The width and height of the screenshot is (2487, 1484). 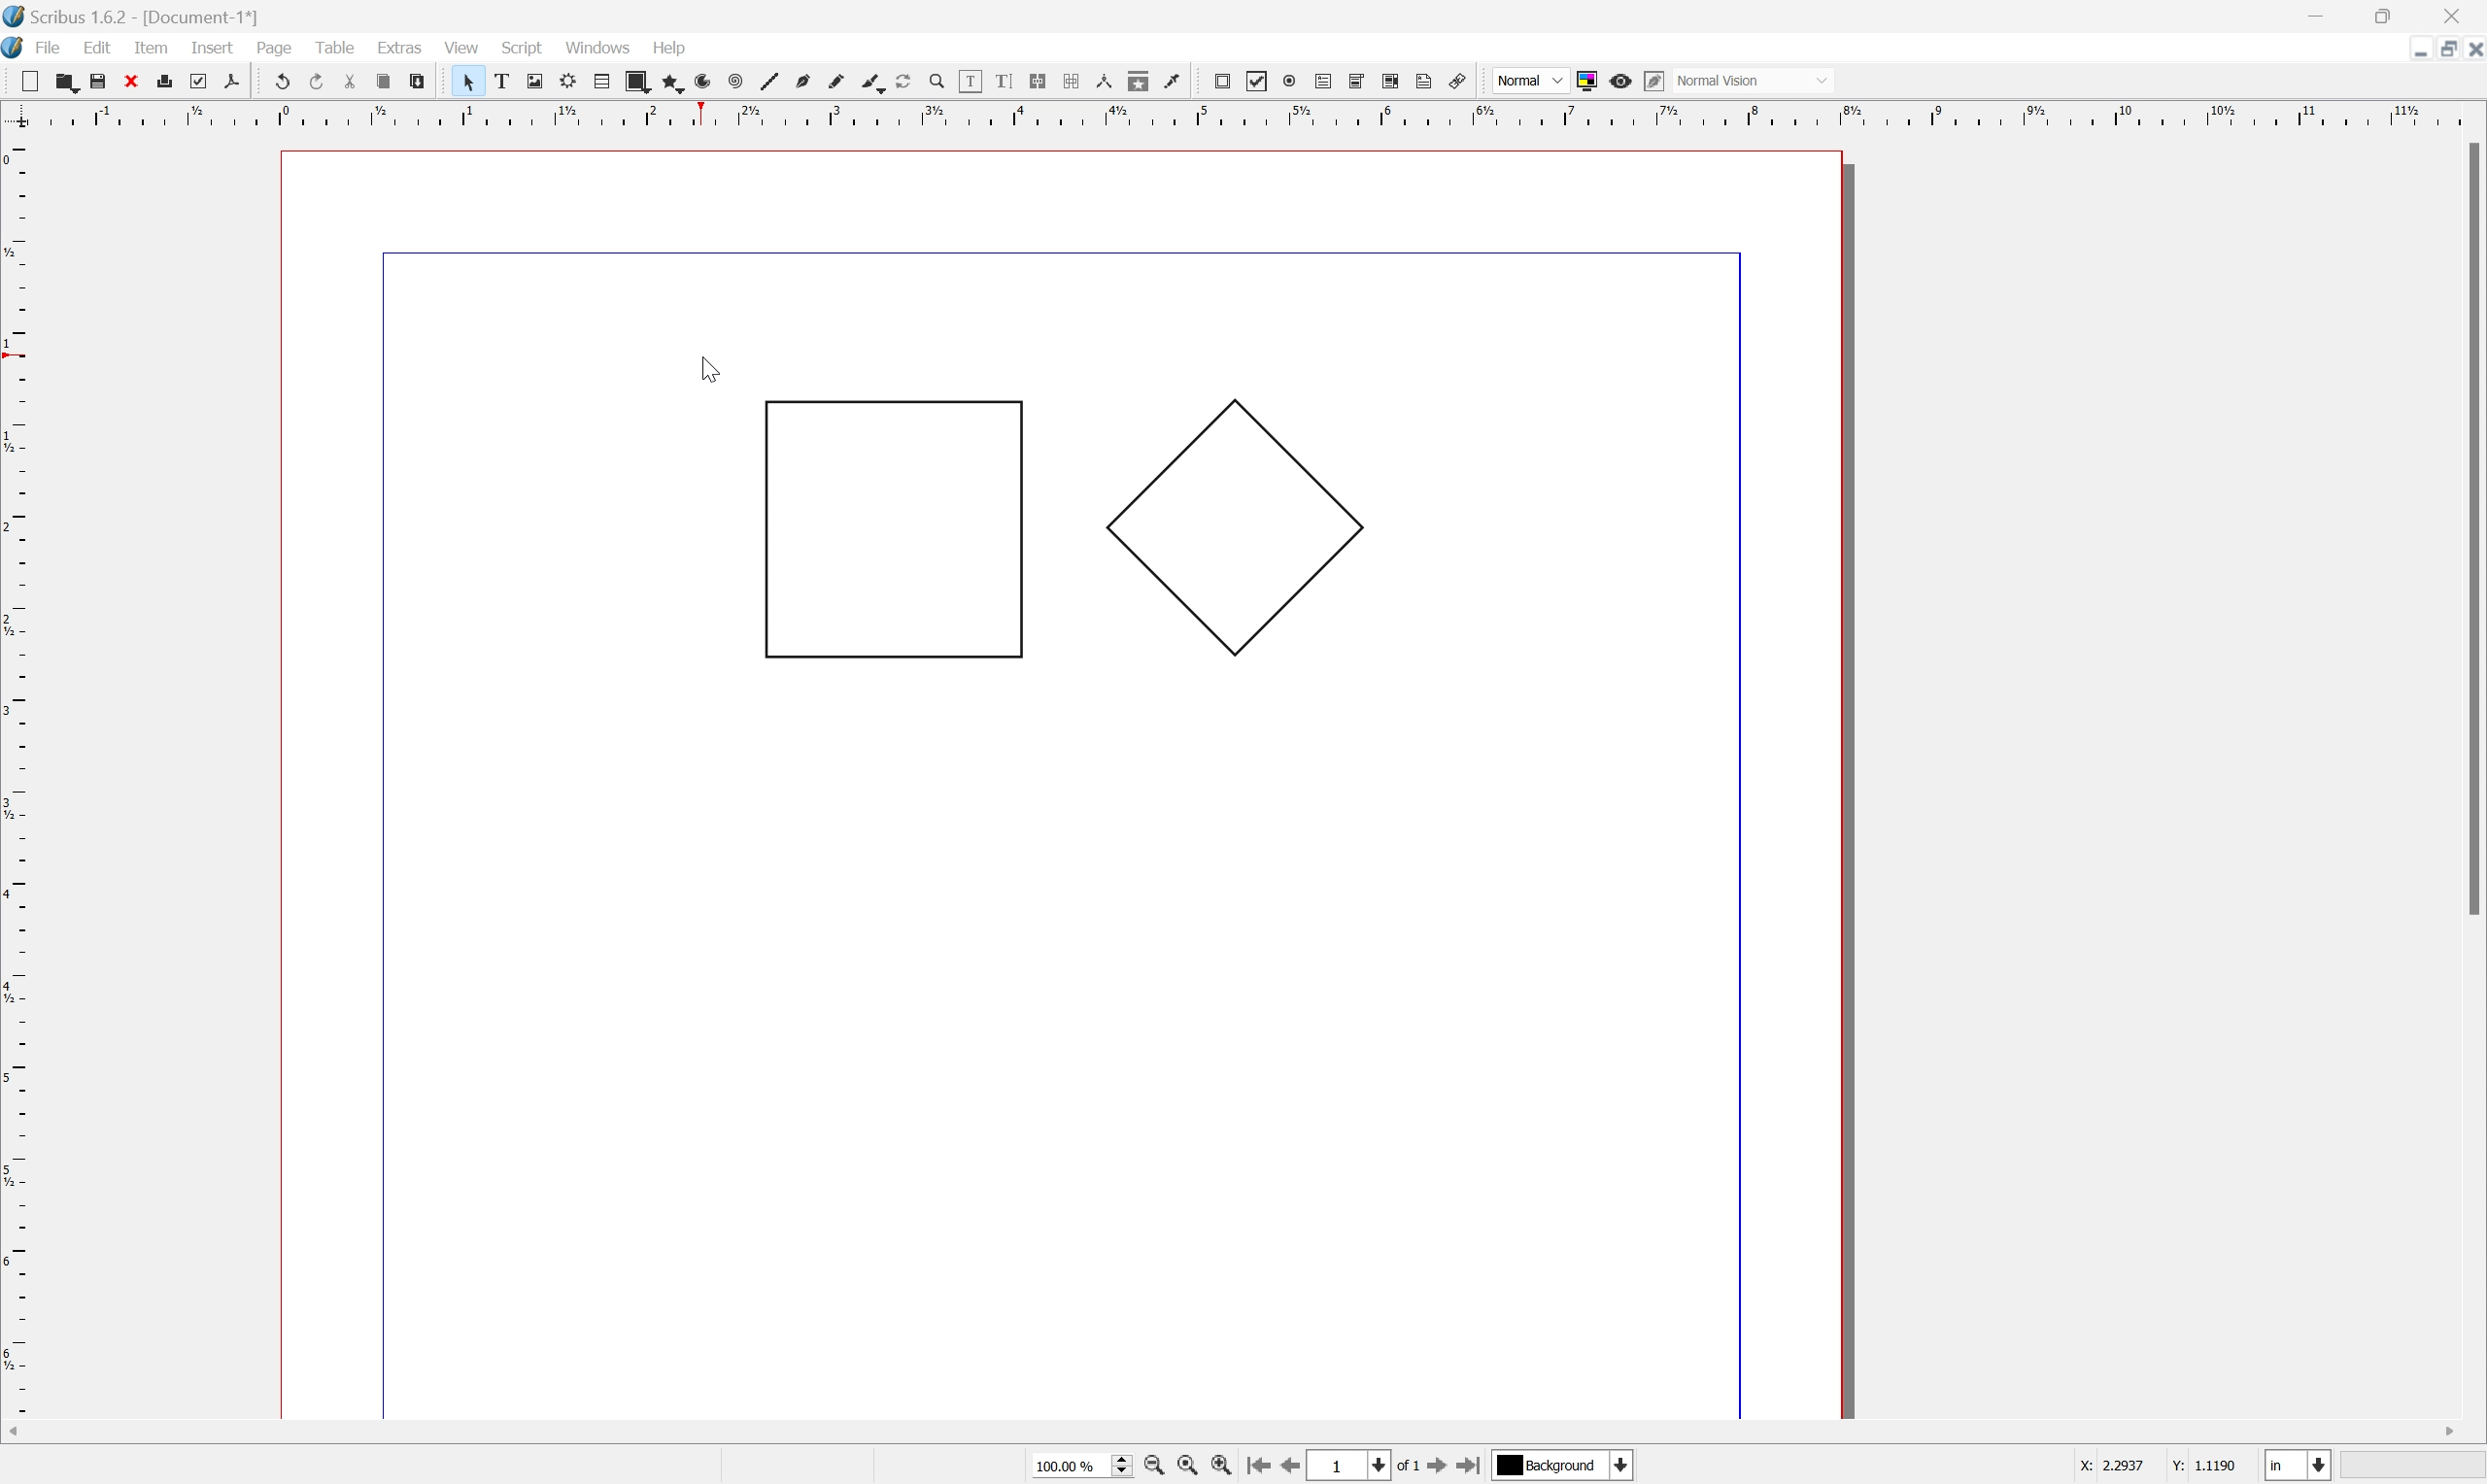 What do you see at coordinates (2318, 14) in the screenshot?
I see `Minimize` at bounding box center [2318, 14].